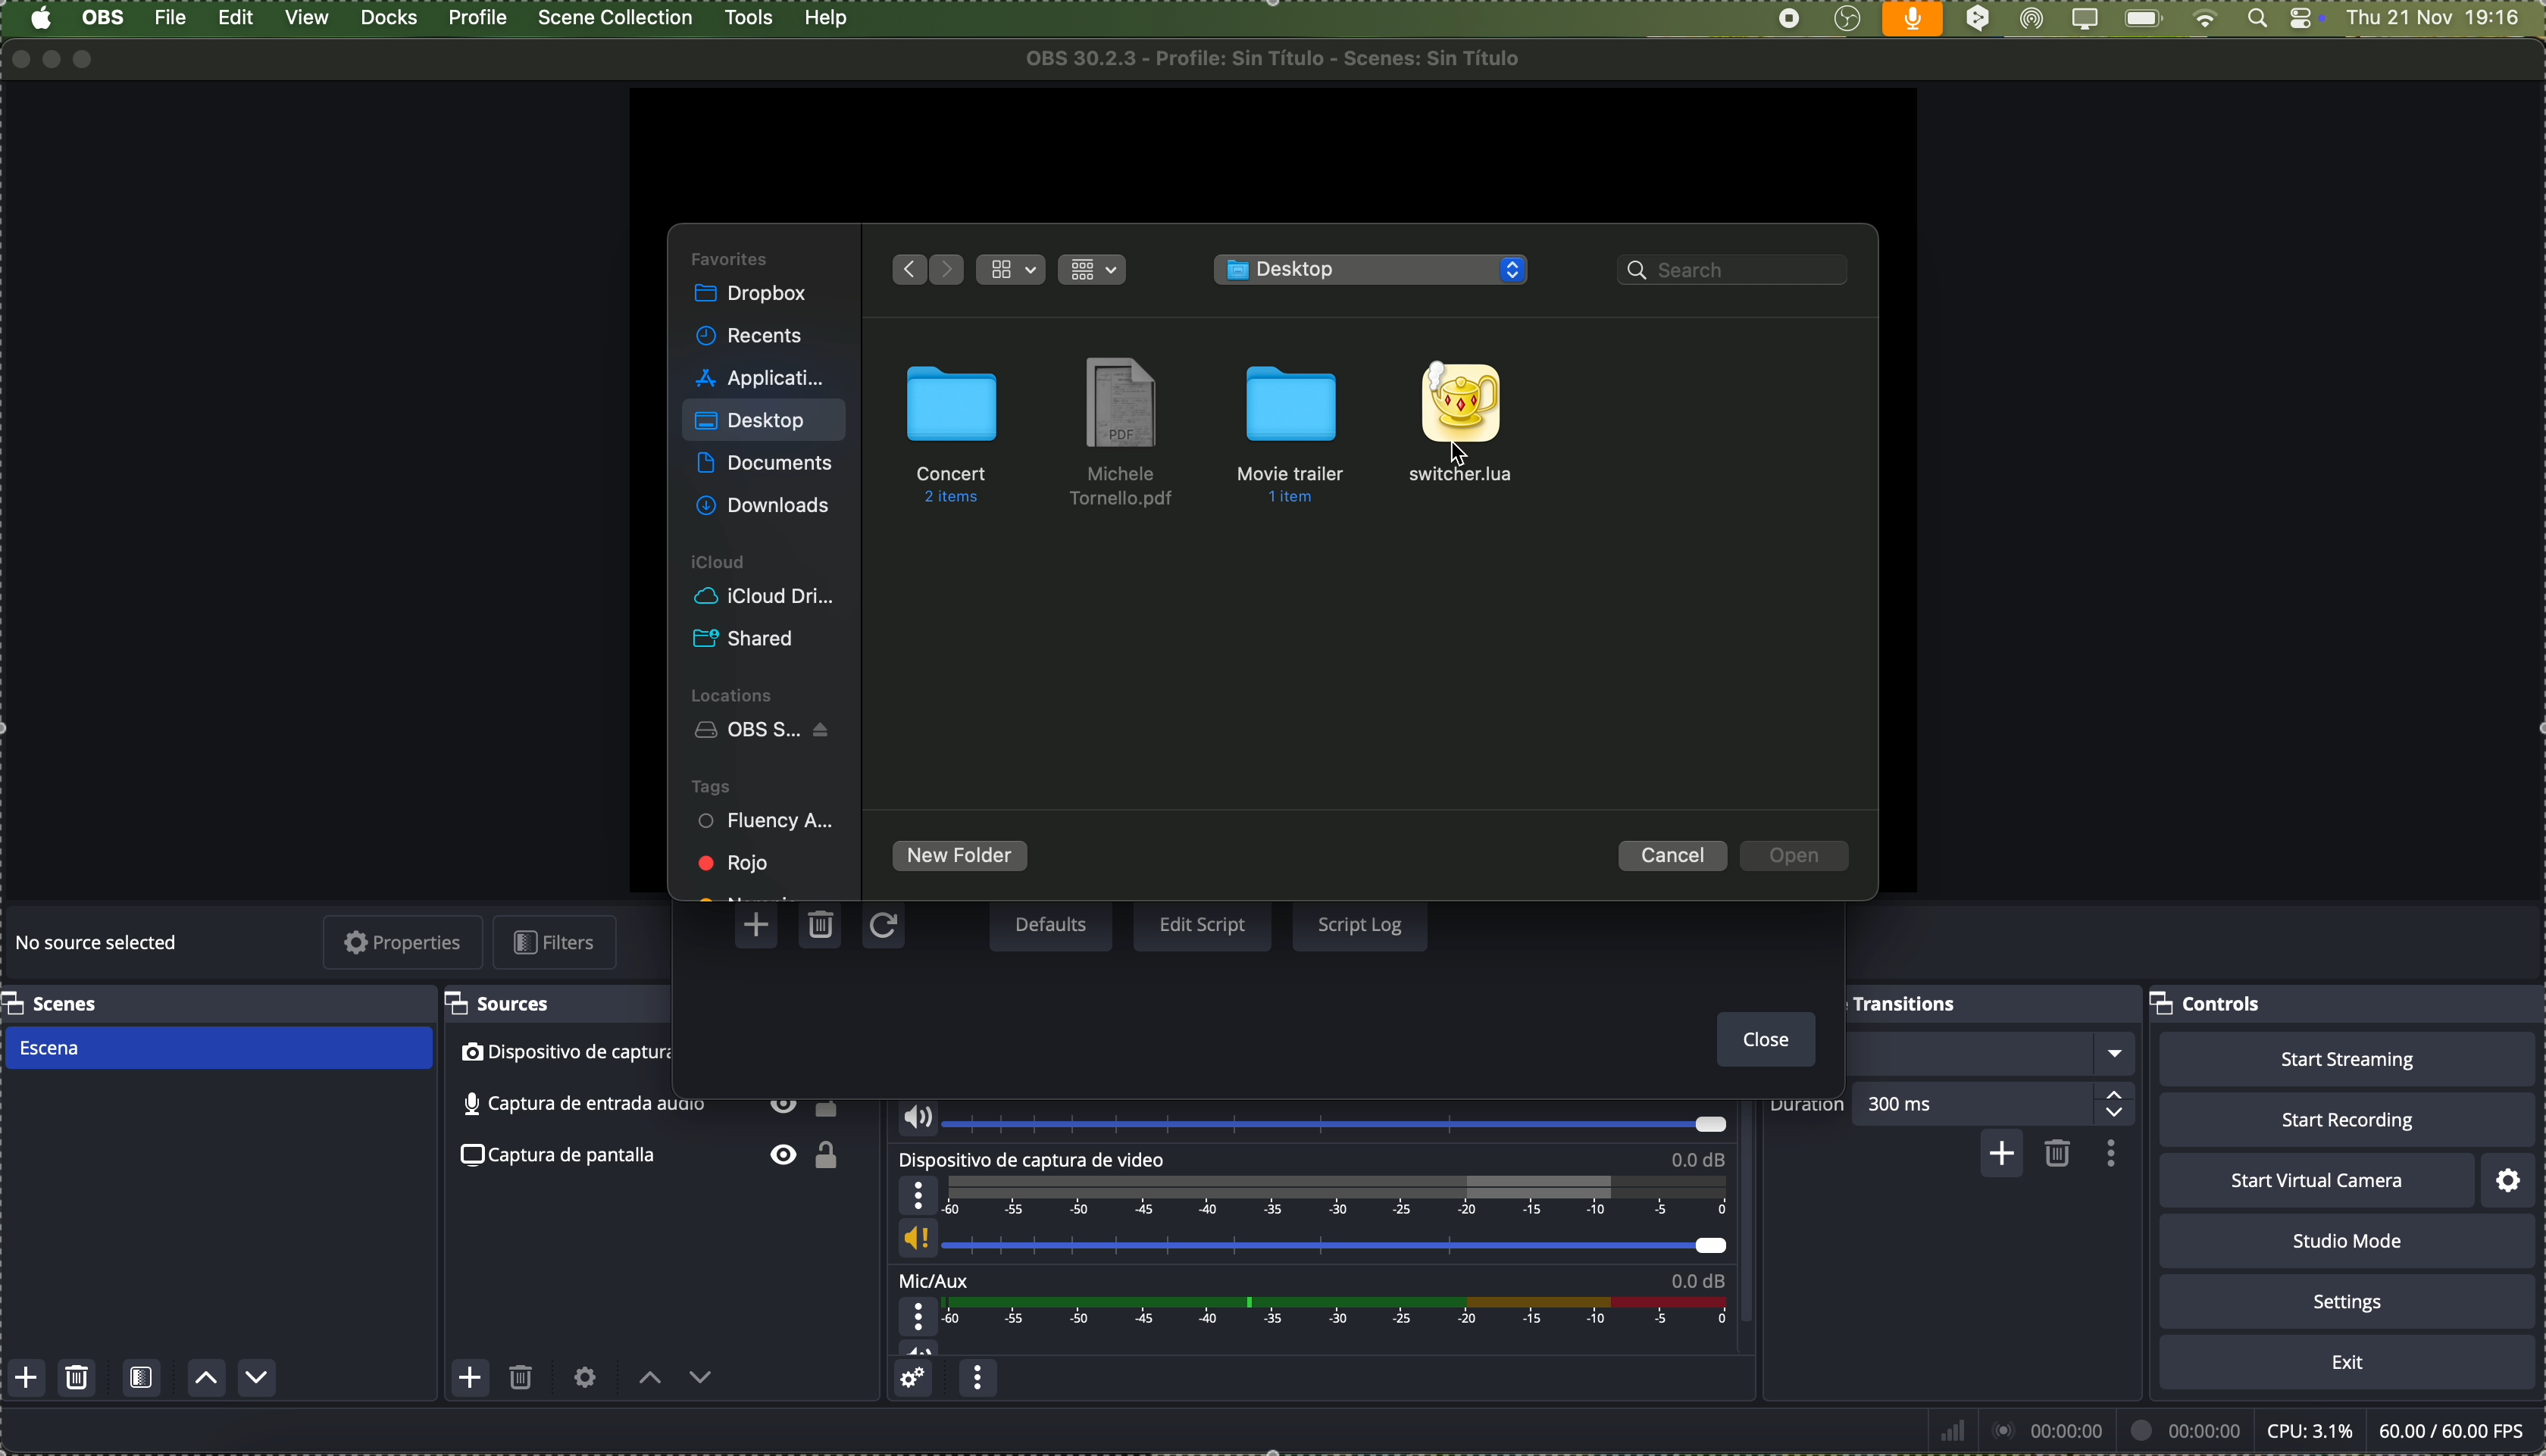 The width and height of the screenshot is (2546, 1456). I want to click on date and hour, so click(2444, 19).